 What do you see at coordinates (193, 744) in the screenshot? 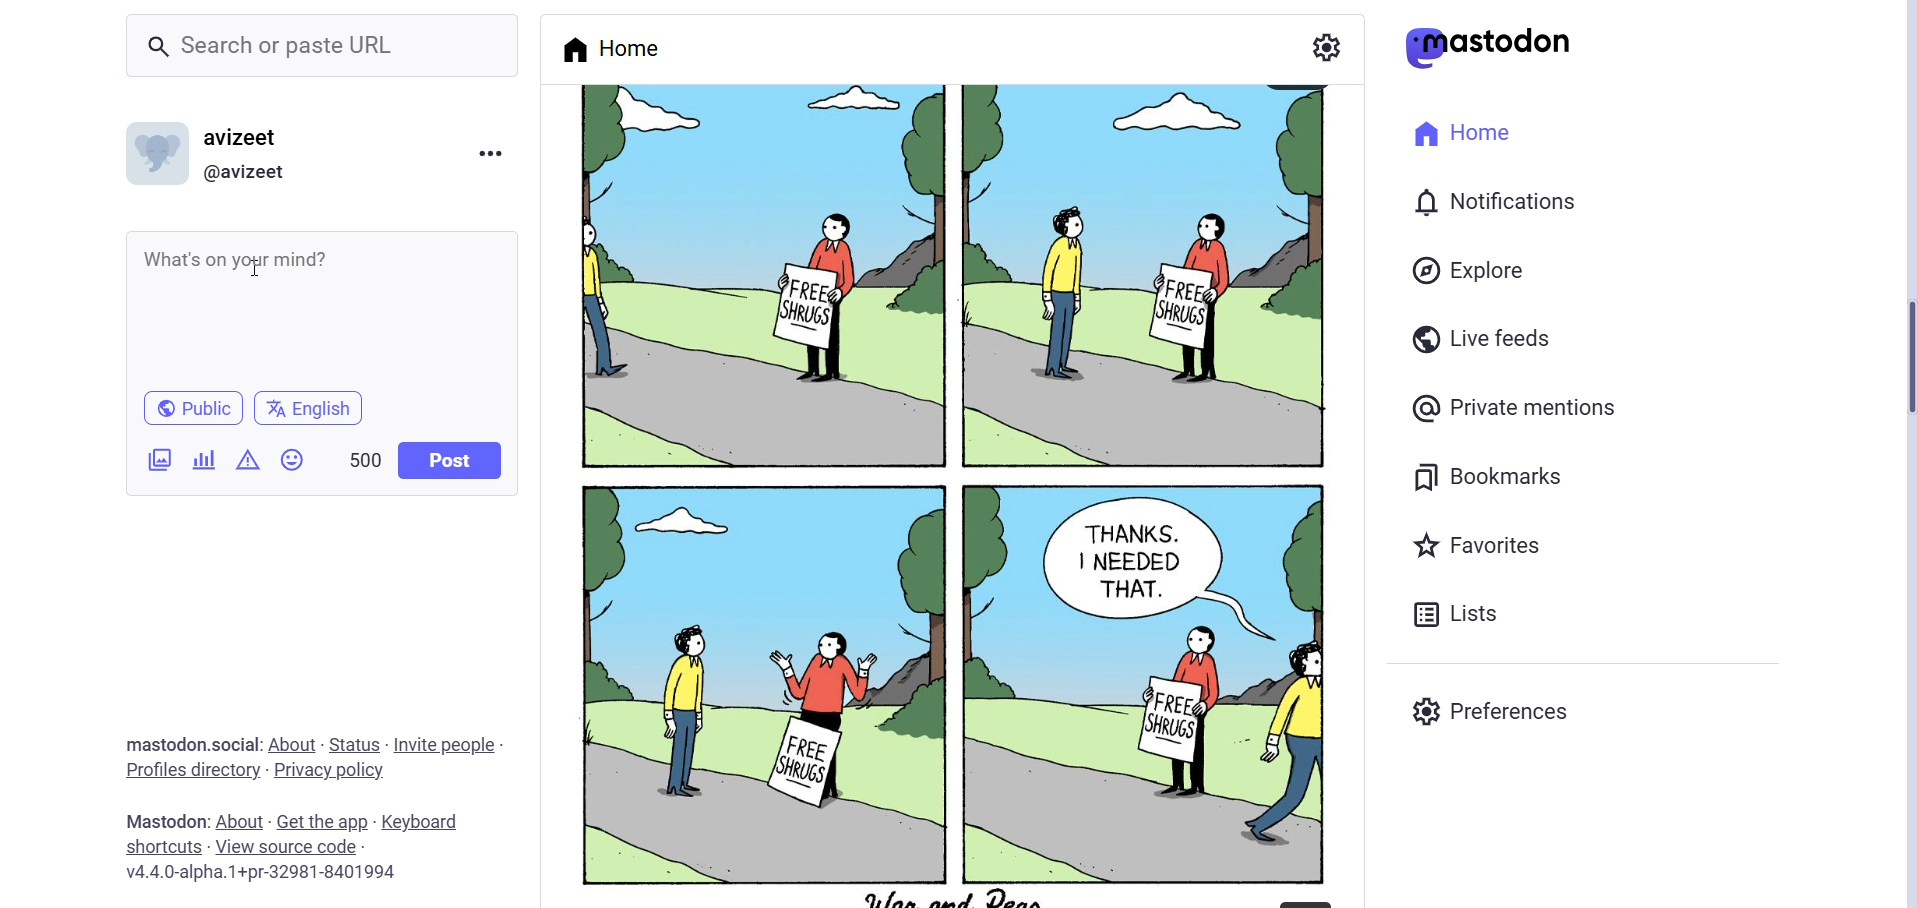
I see `Text` at bounding box center [193, 744].